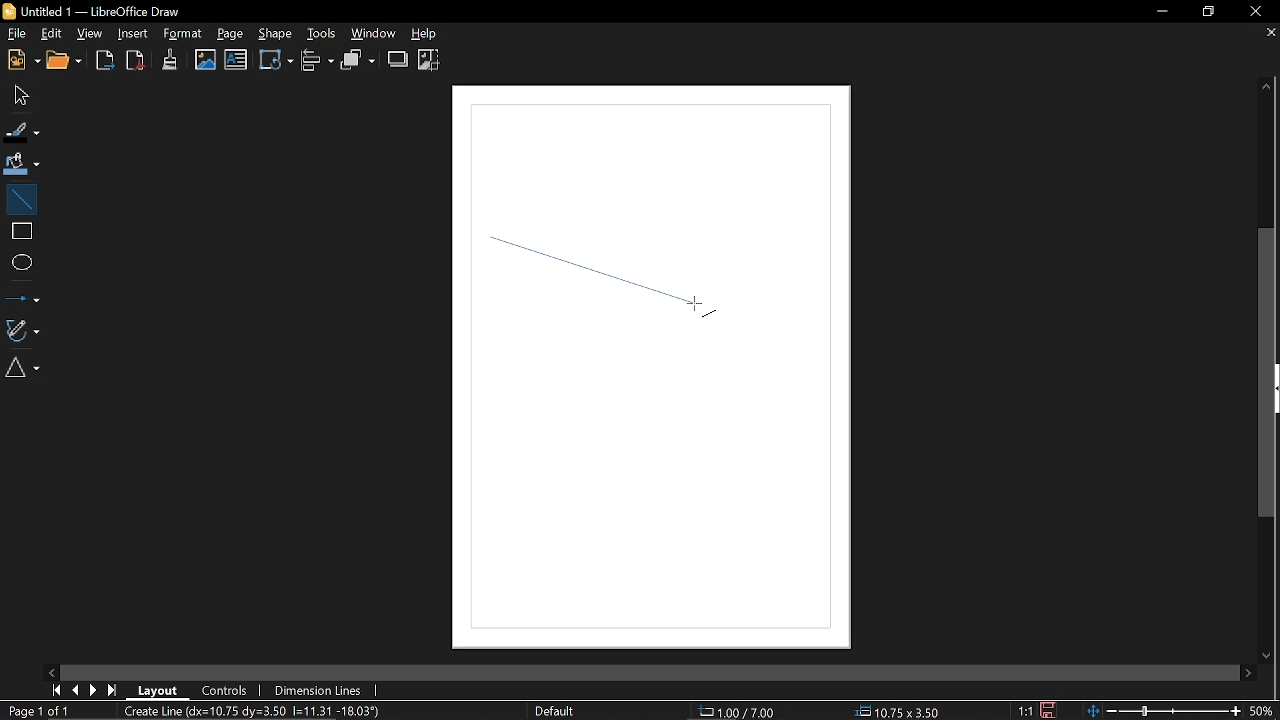 The image size is (1280, 720). Describe the element at coordinates (1204, 12) in the screenshot. I see `Restore down` at that location.